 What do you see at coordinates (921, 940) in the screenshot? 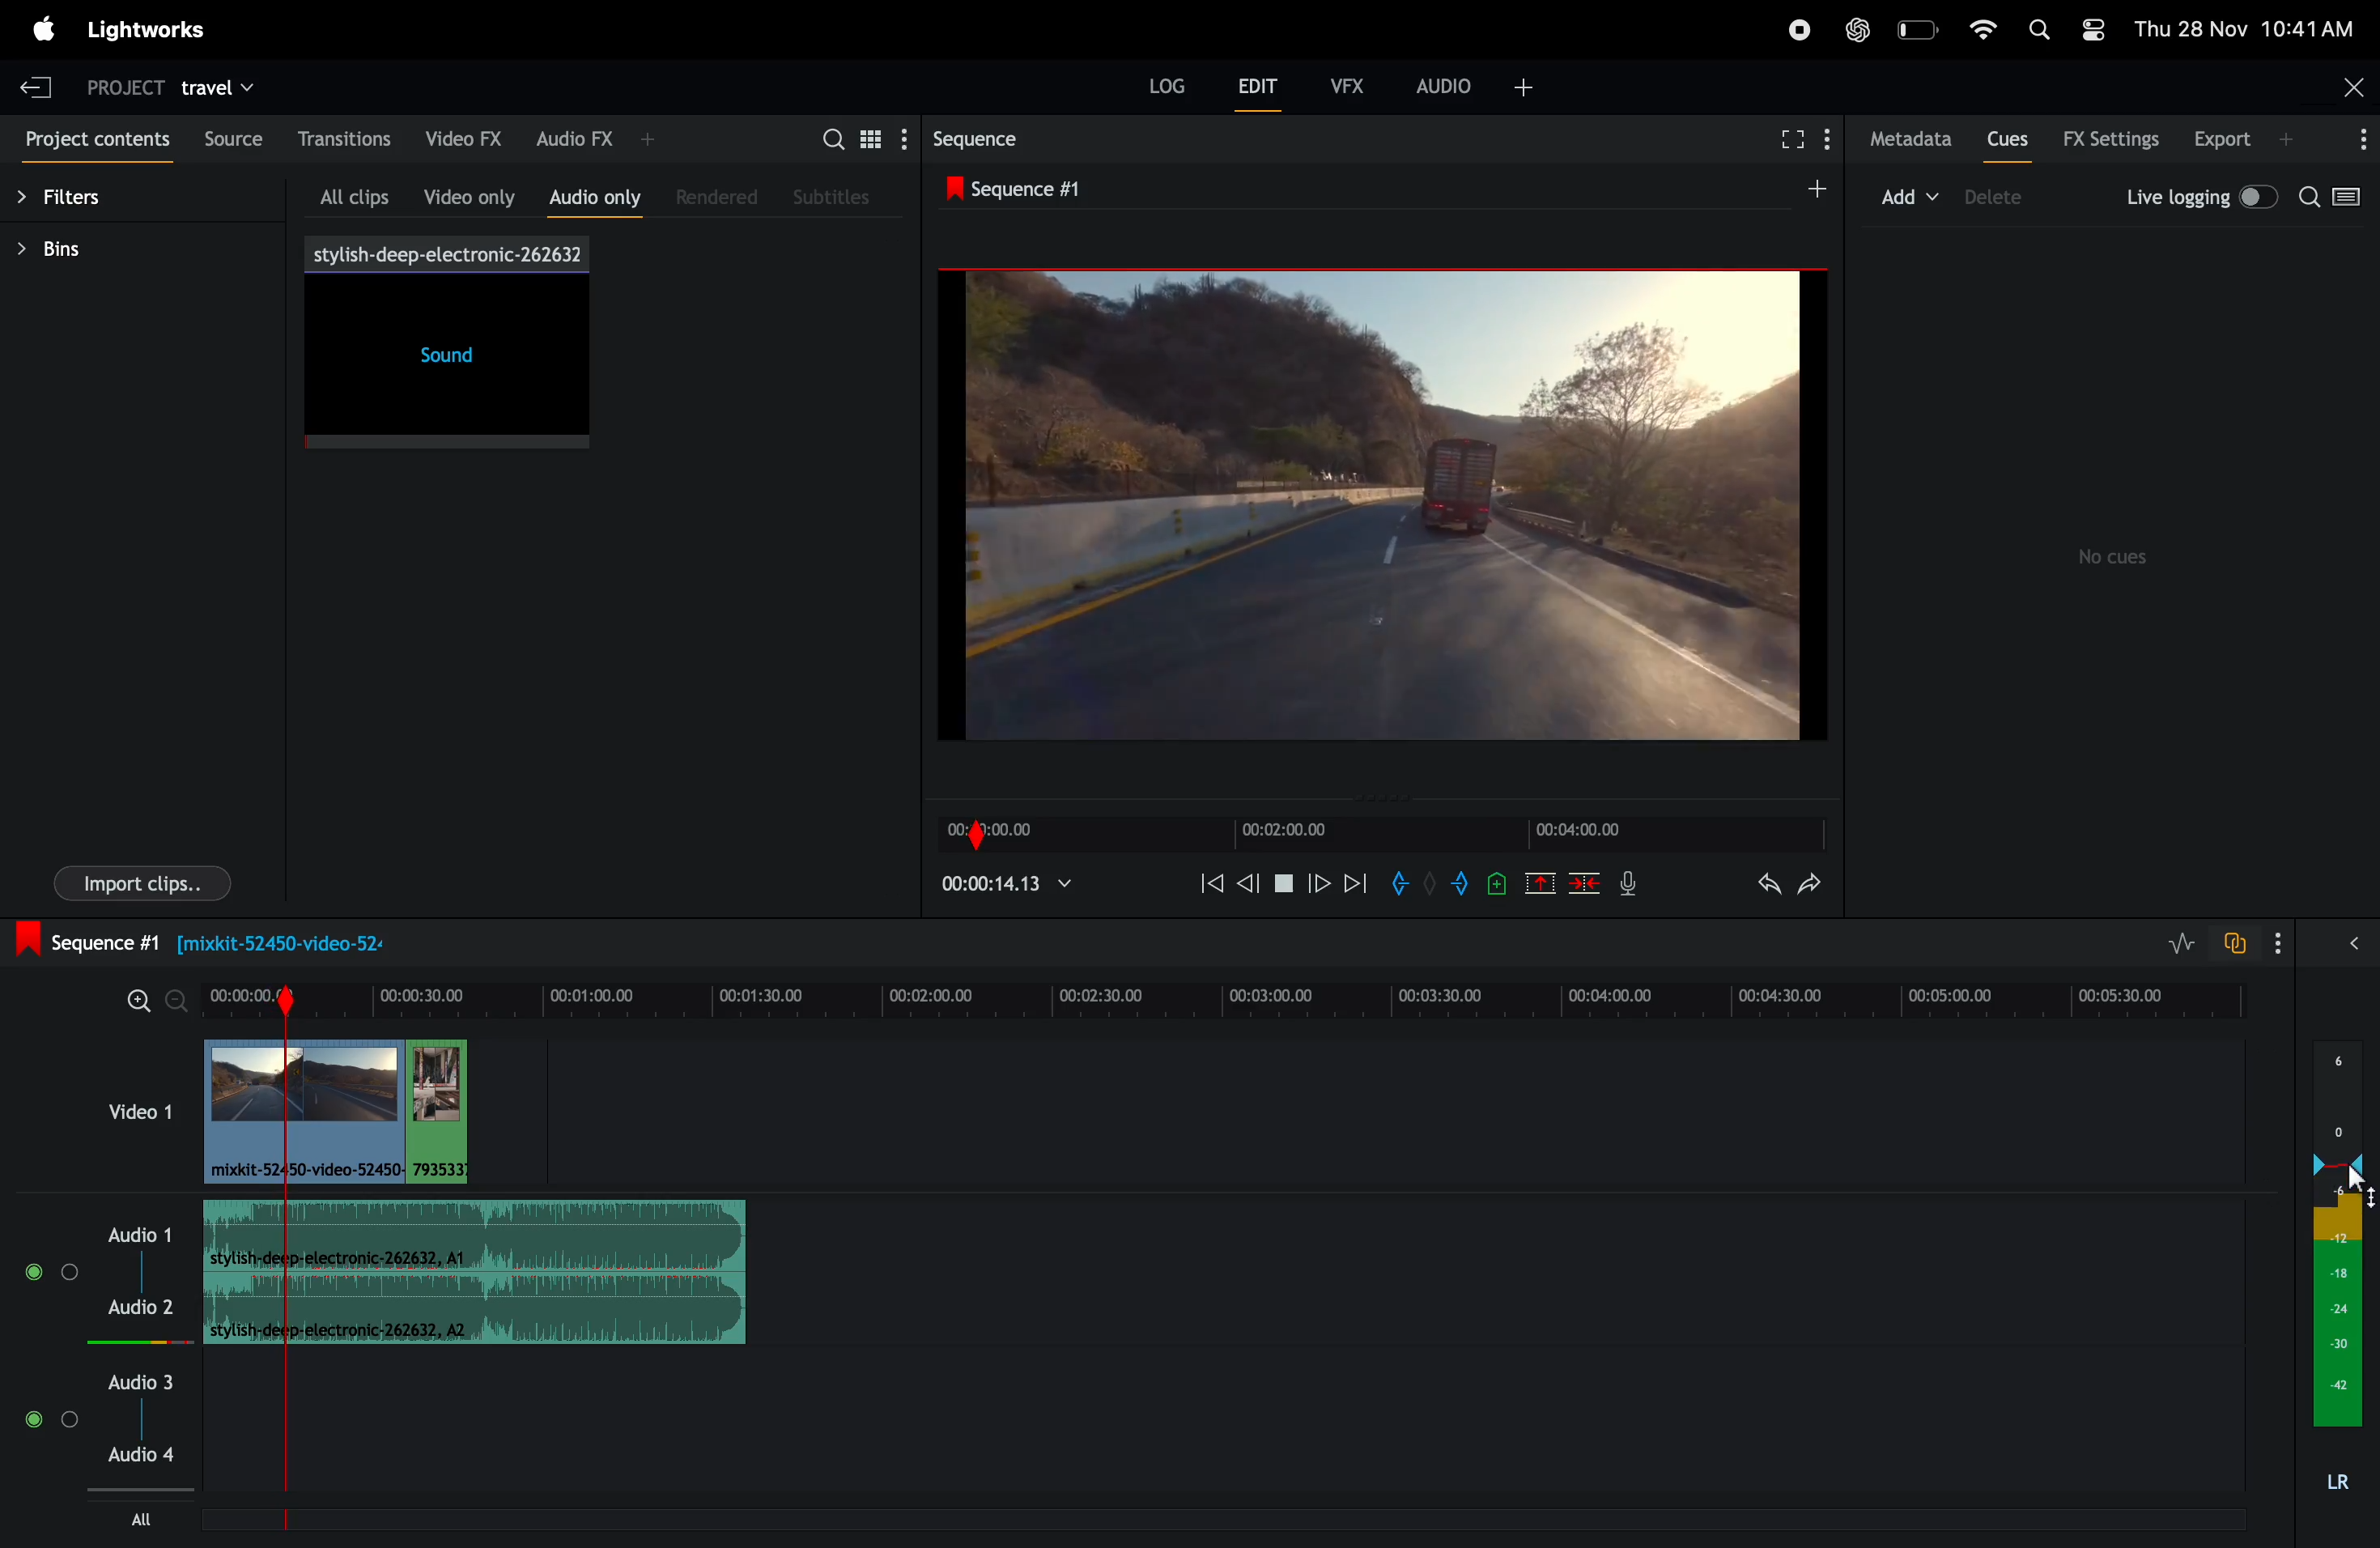
I see `sequence 1: Information` at bounding box center [921, 940].